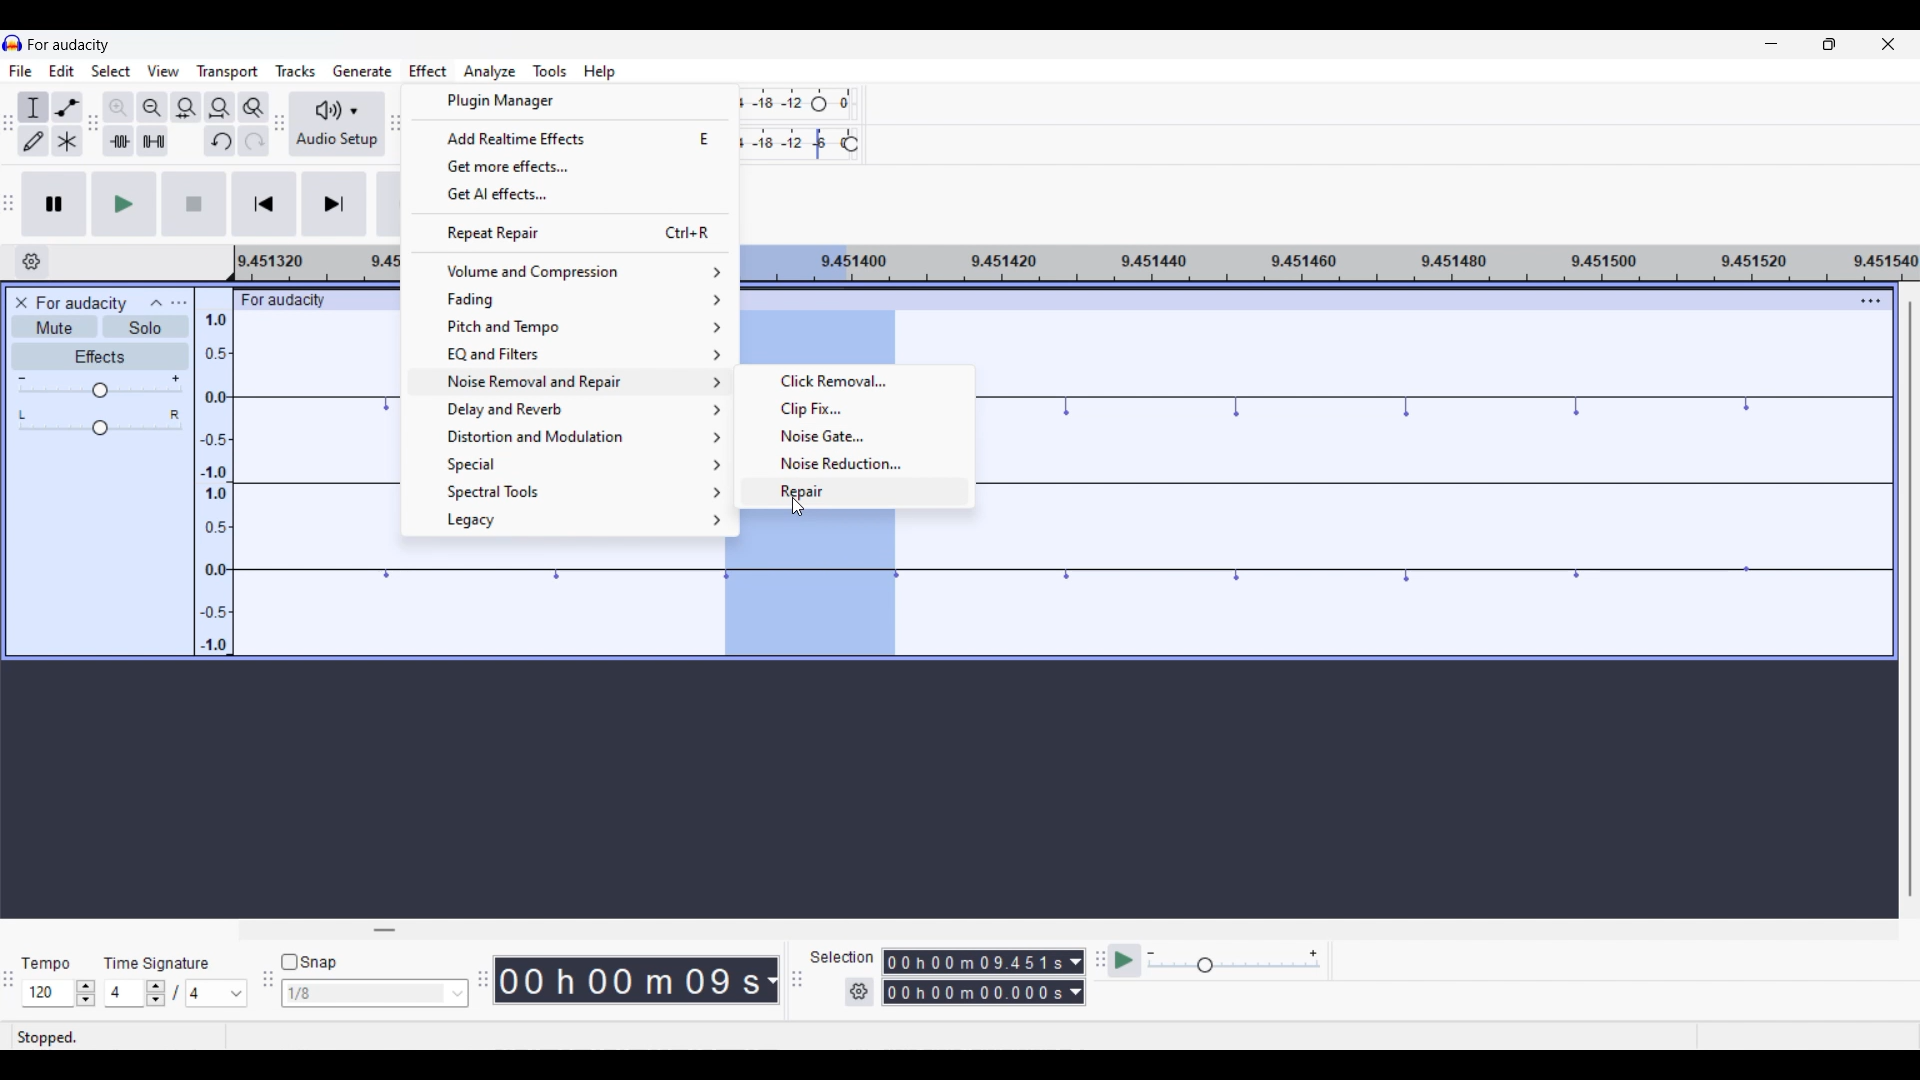 The image size is (1920, 1080). What do you see at coordinates (55, 327) in the screenshot?
I see `Mute` at bounding box center [55, 327].